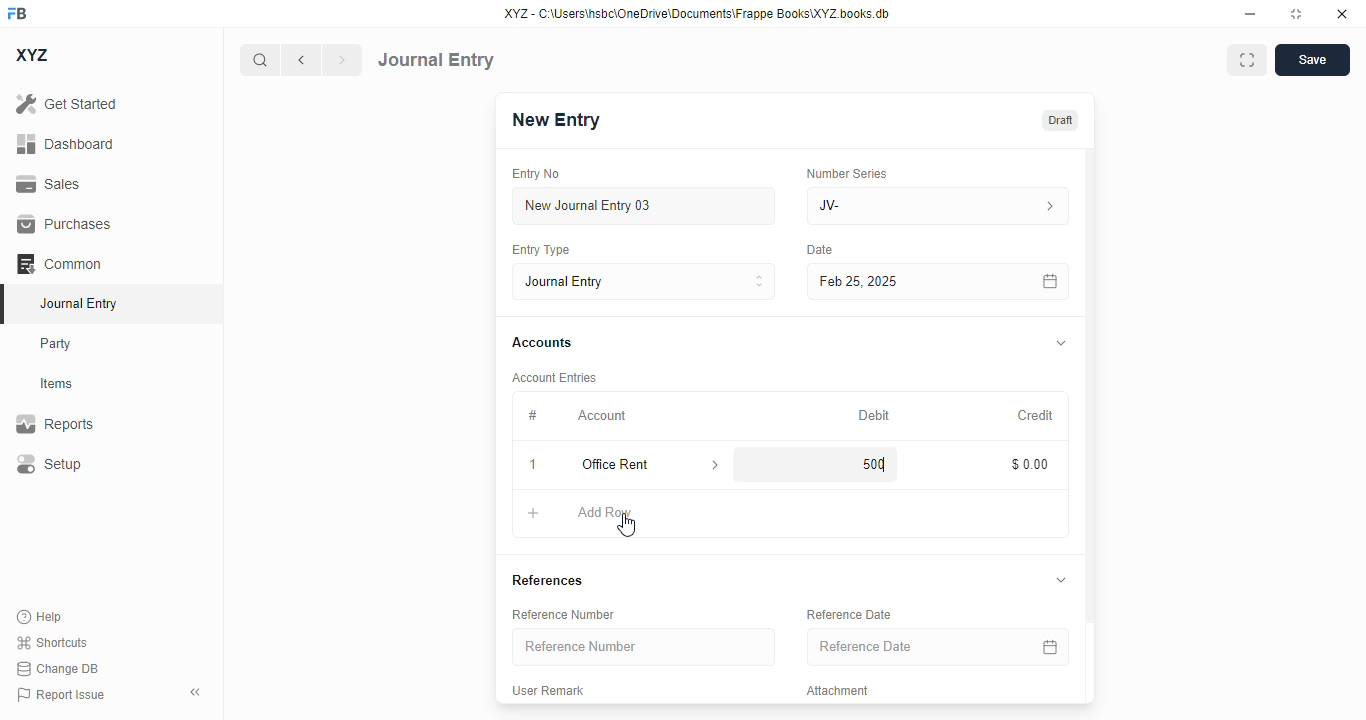 The image size is (1366, 720). What do you see at coordinates (51, 642) in the screenshot?
I see `shortcuts` at bounding box center [51, 642].